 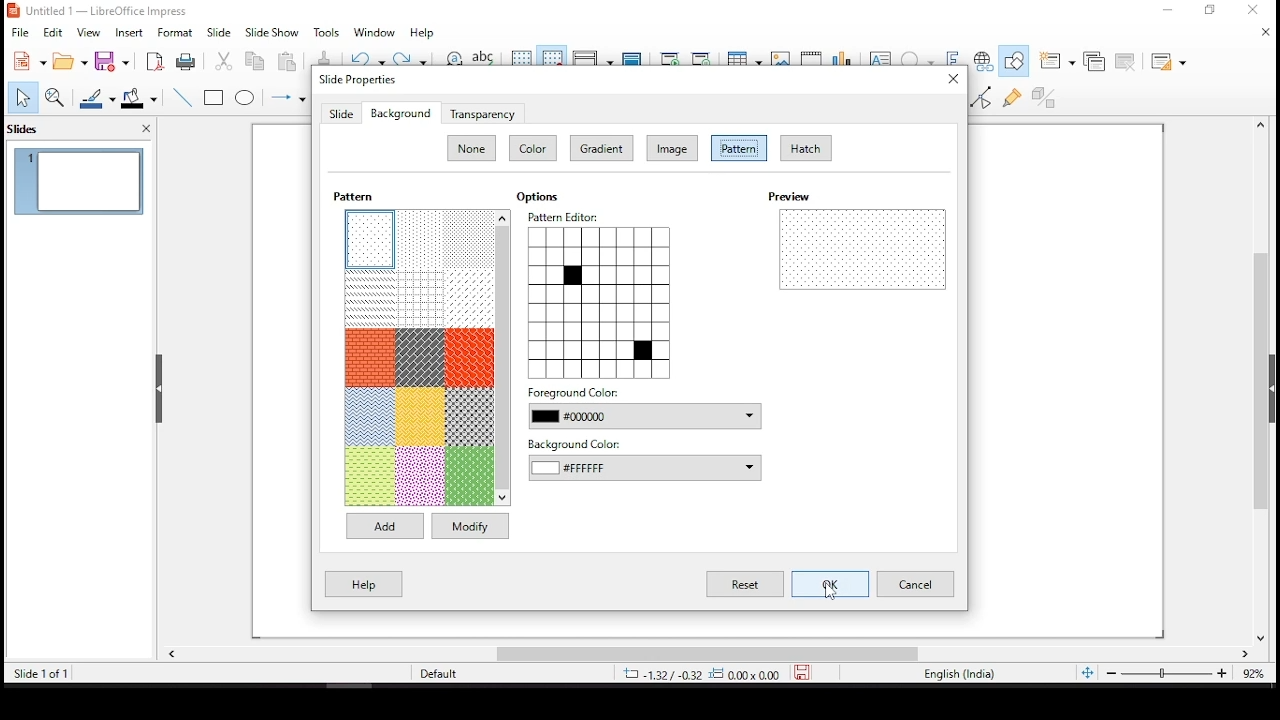 What do you see at coordinates (1094, 61) in the screenshot?
I see `duplicate slide` at bounding box center [1094, 61].